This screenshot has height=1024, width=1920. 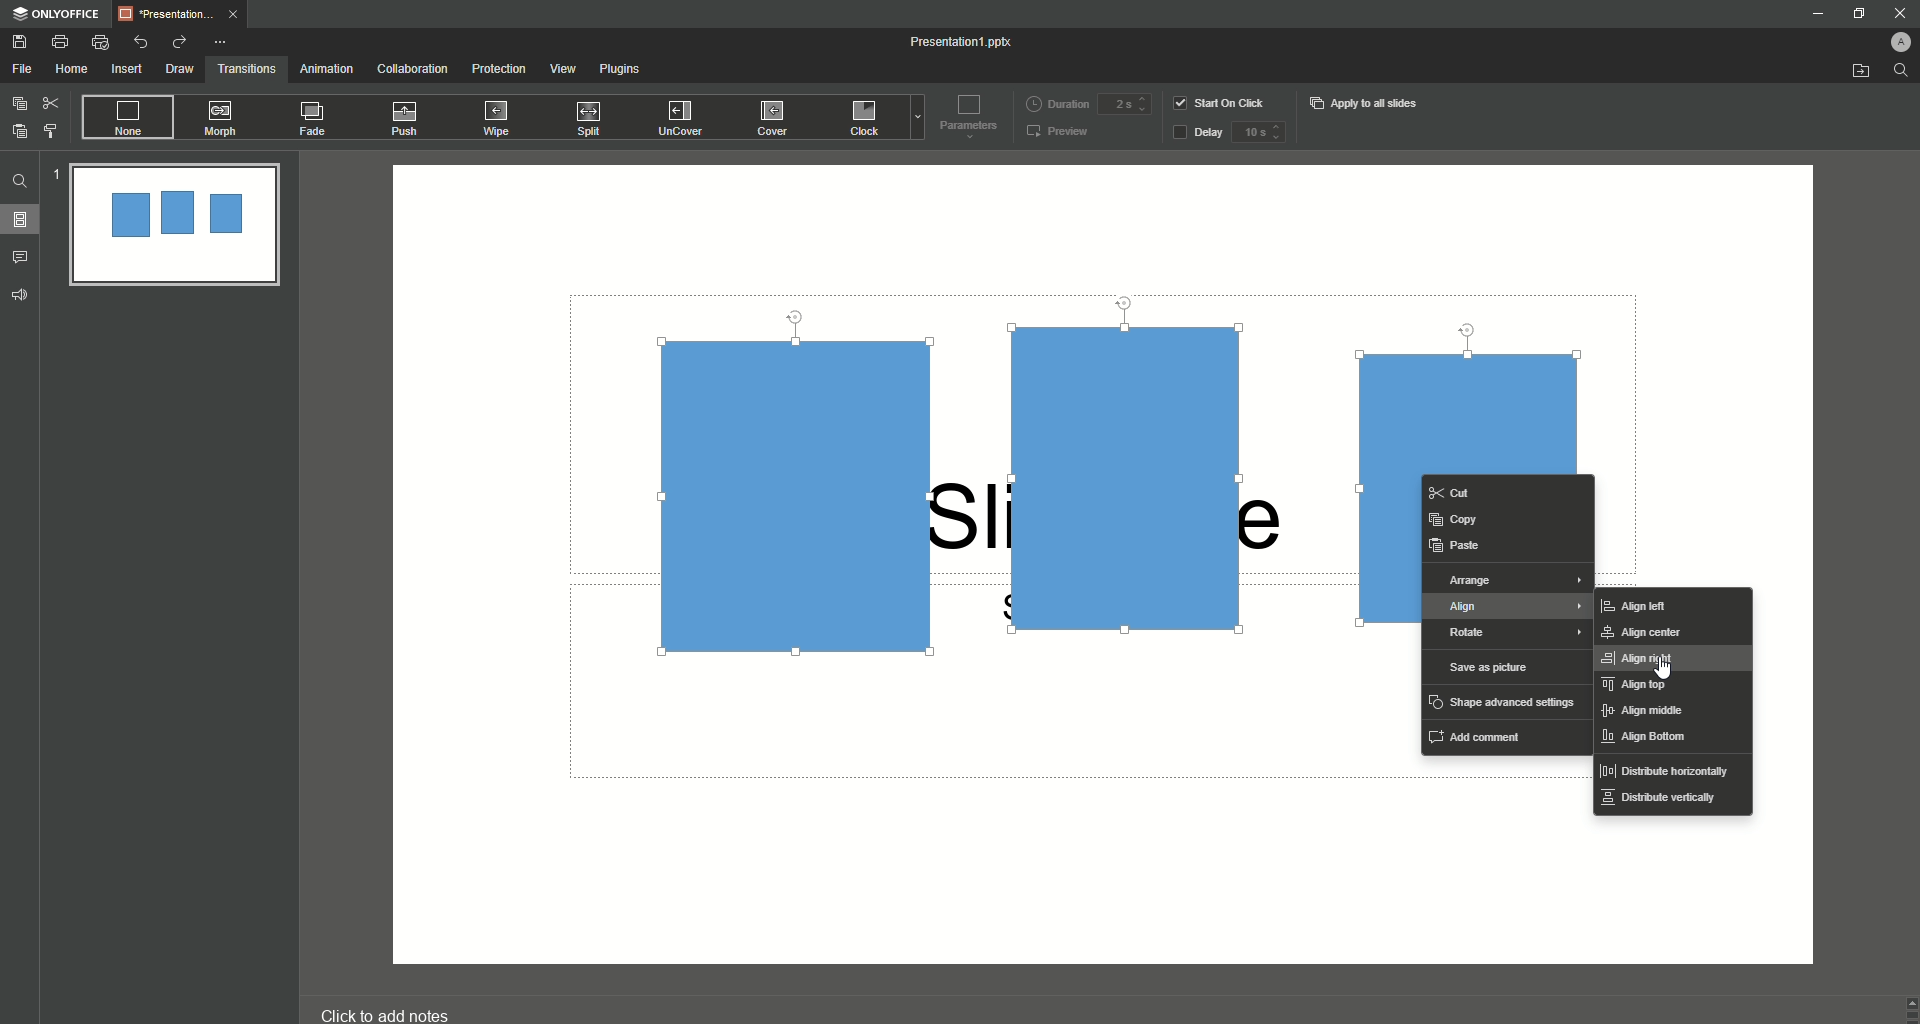 What do you see at coordinates (51, 131) in the screenshot?
I see `Choose Style` at bounding box center [51, 131].